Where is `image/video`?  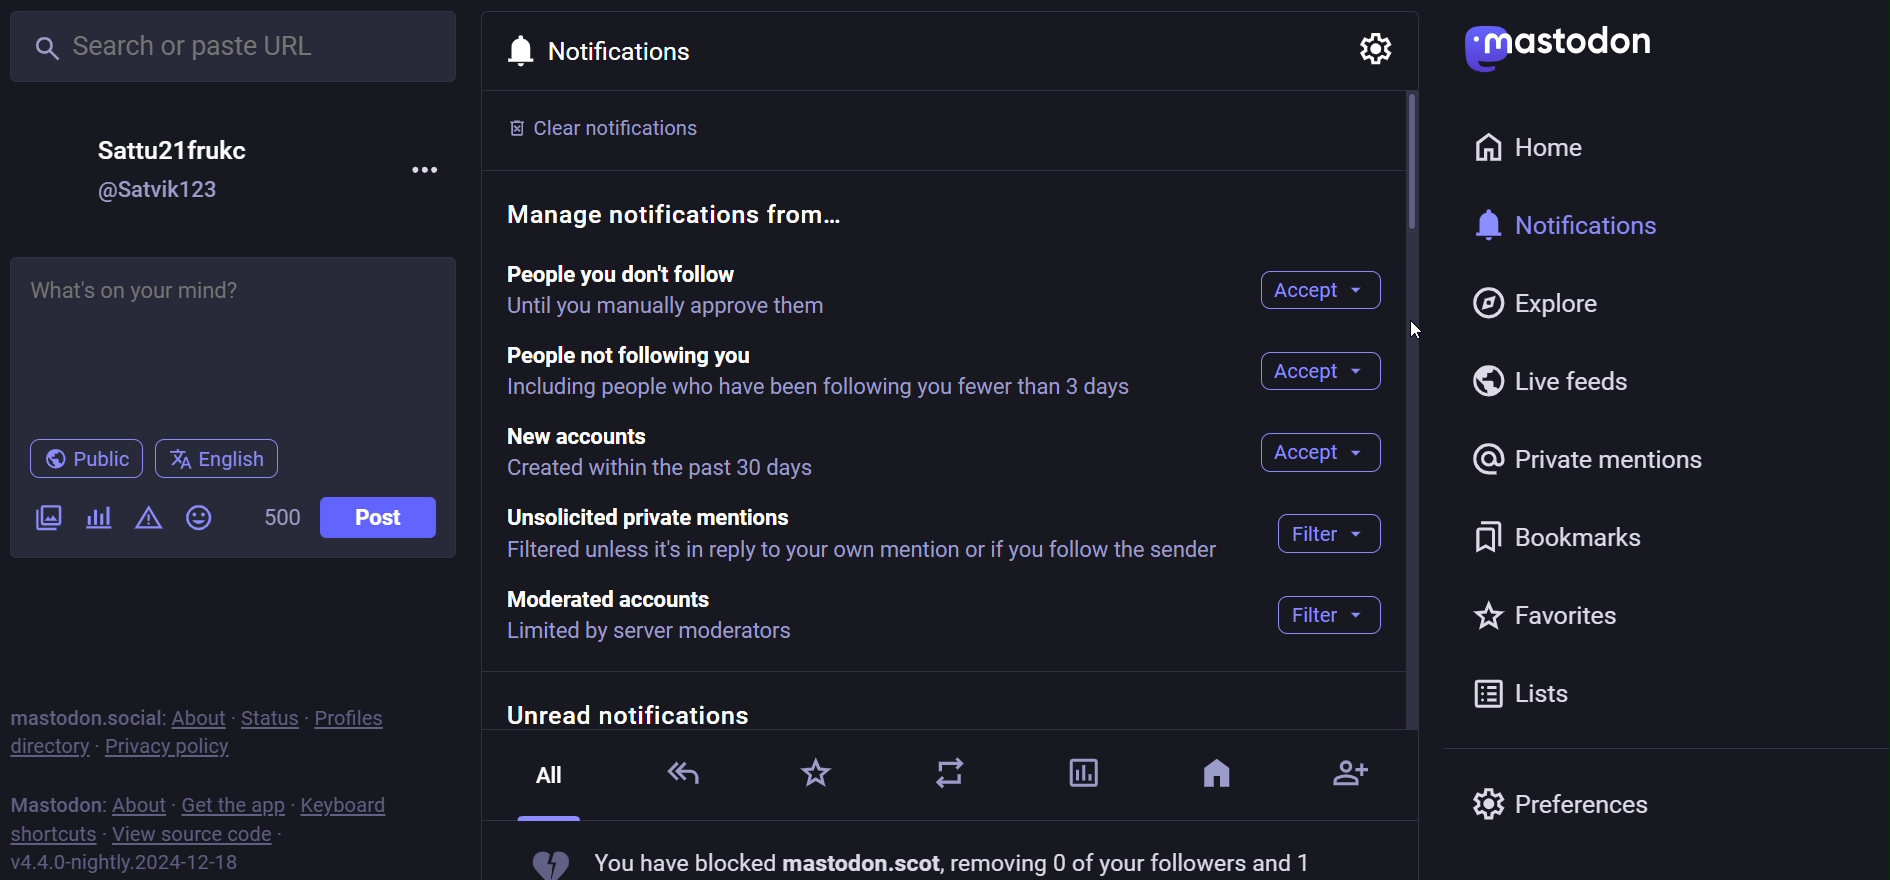 image/video is located at coordinates (46, 520).